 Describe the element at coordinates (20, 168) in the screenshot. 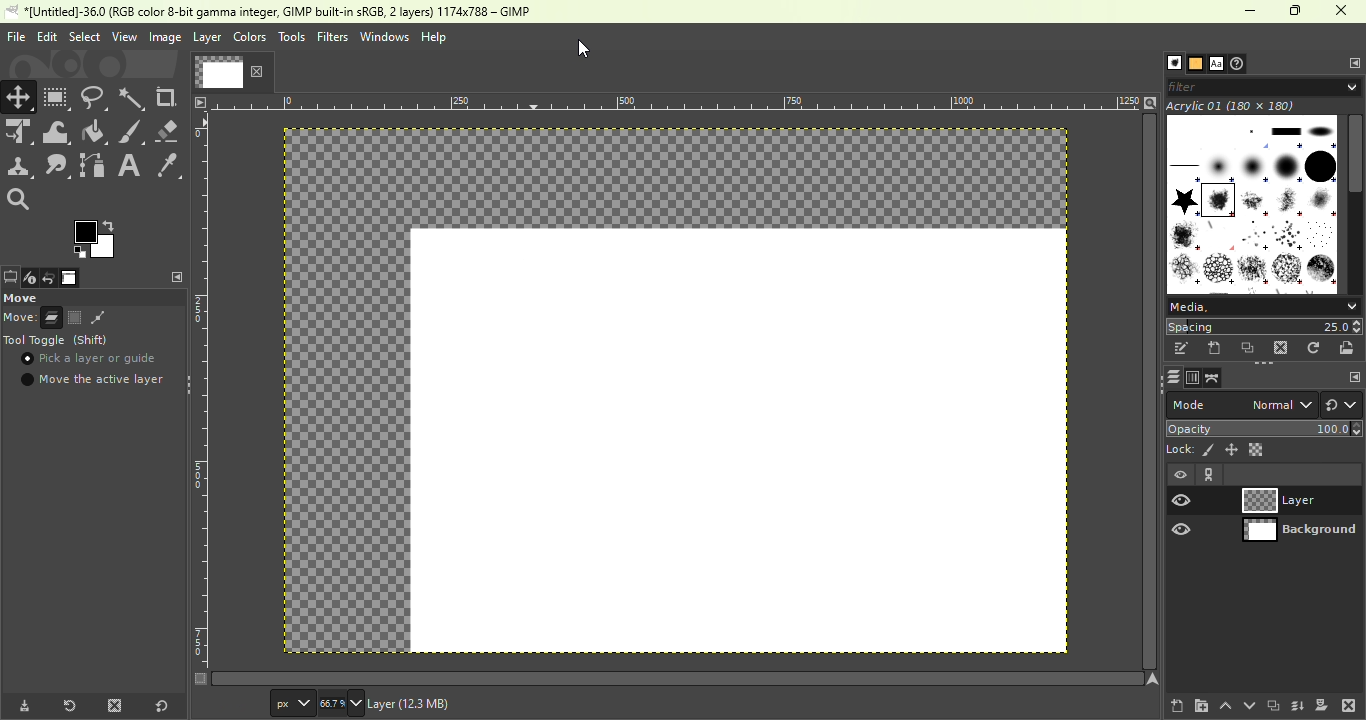

I see `Clone tool` at that location.